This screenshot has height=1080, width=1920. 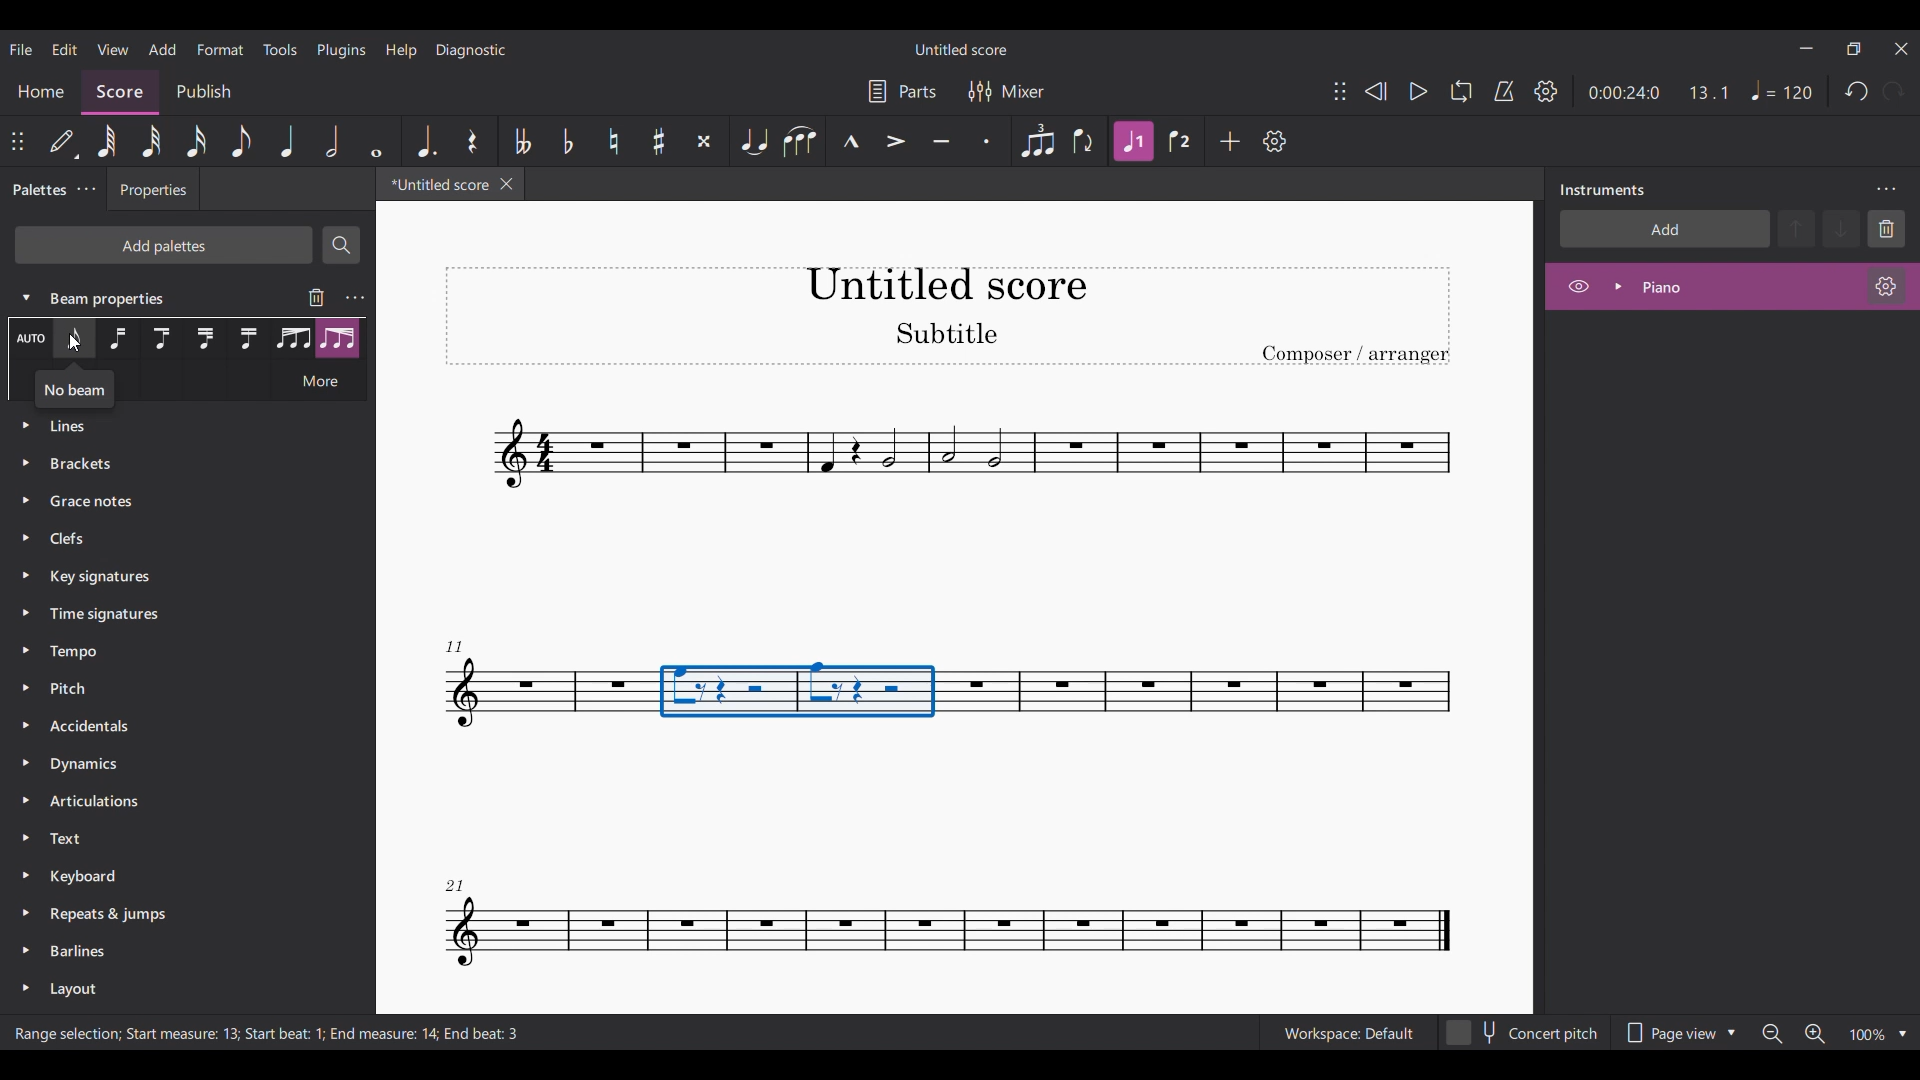 I want to click on Add palette, so click(x=163, y=245).